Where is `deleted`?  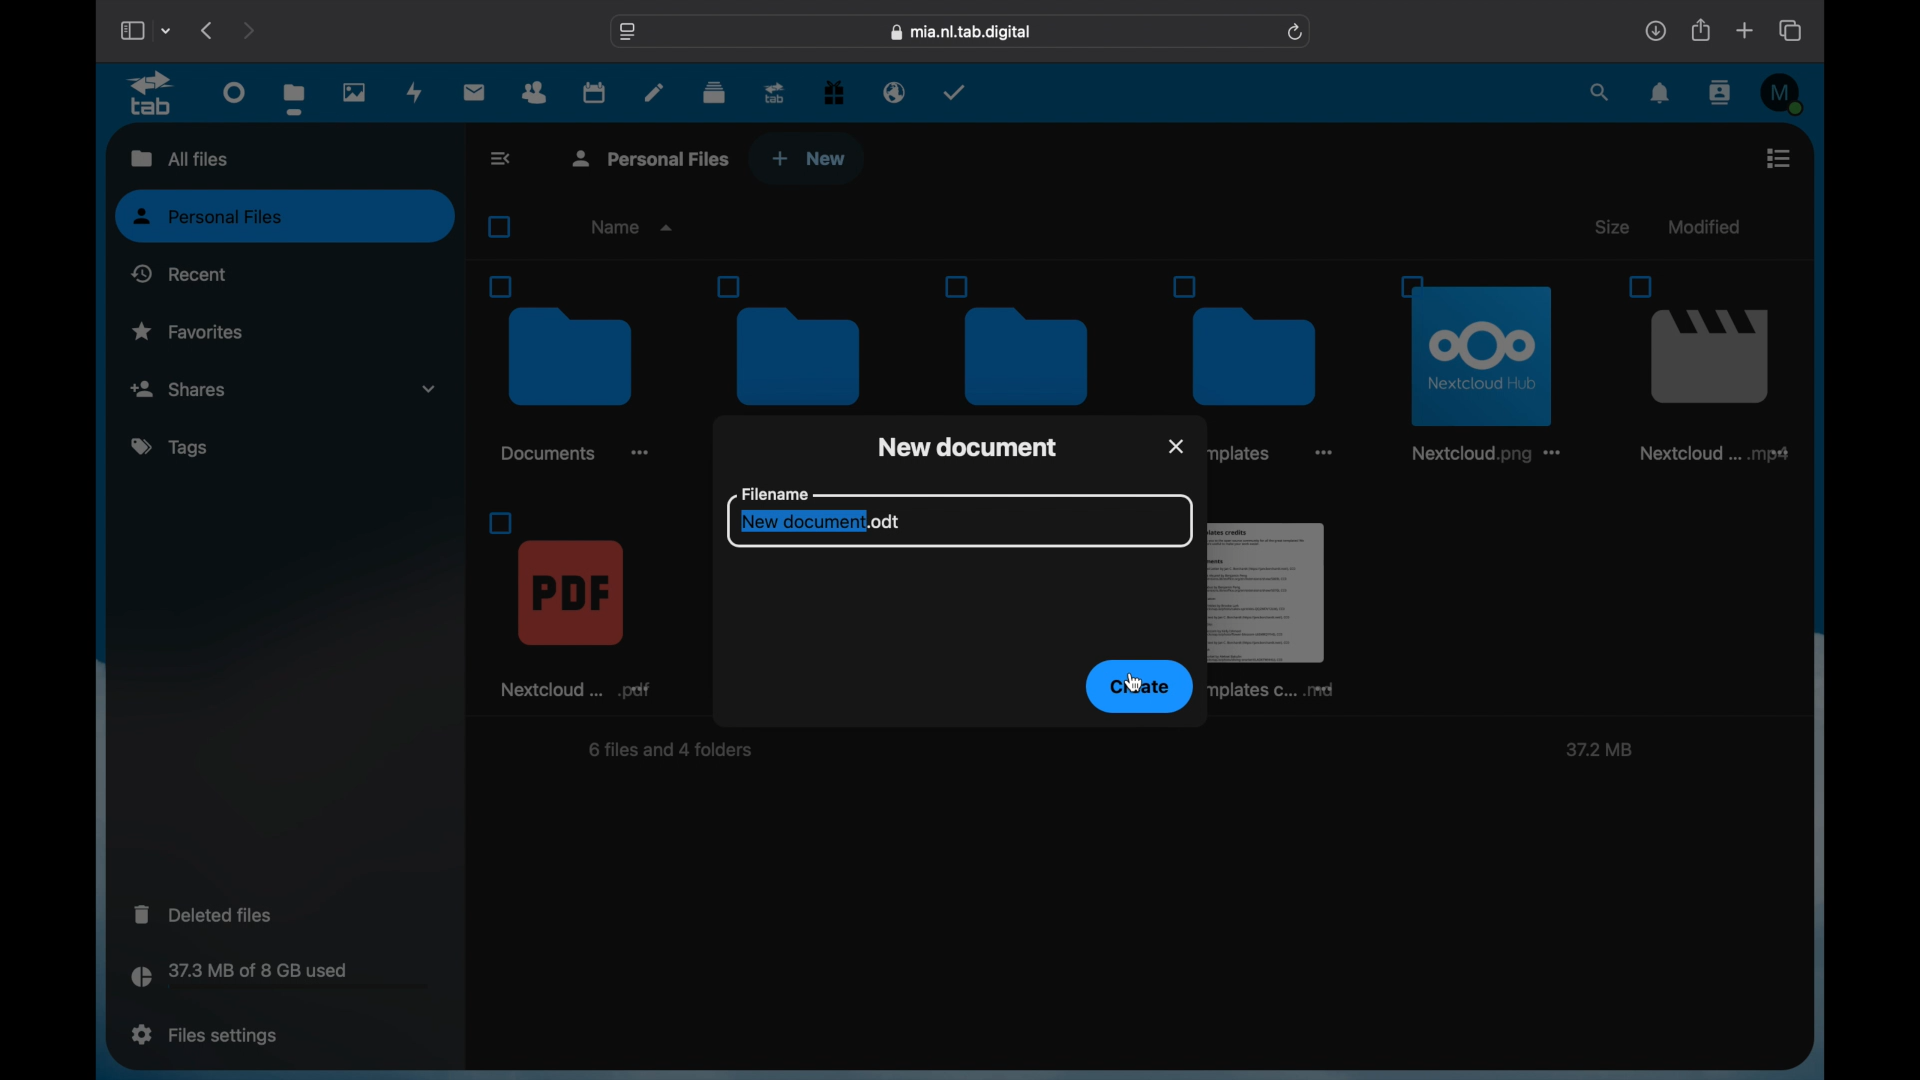
deleted is located at coordinates (206, 914).